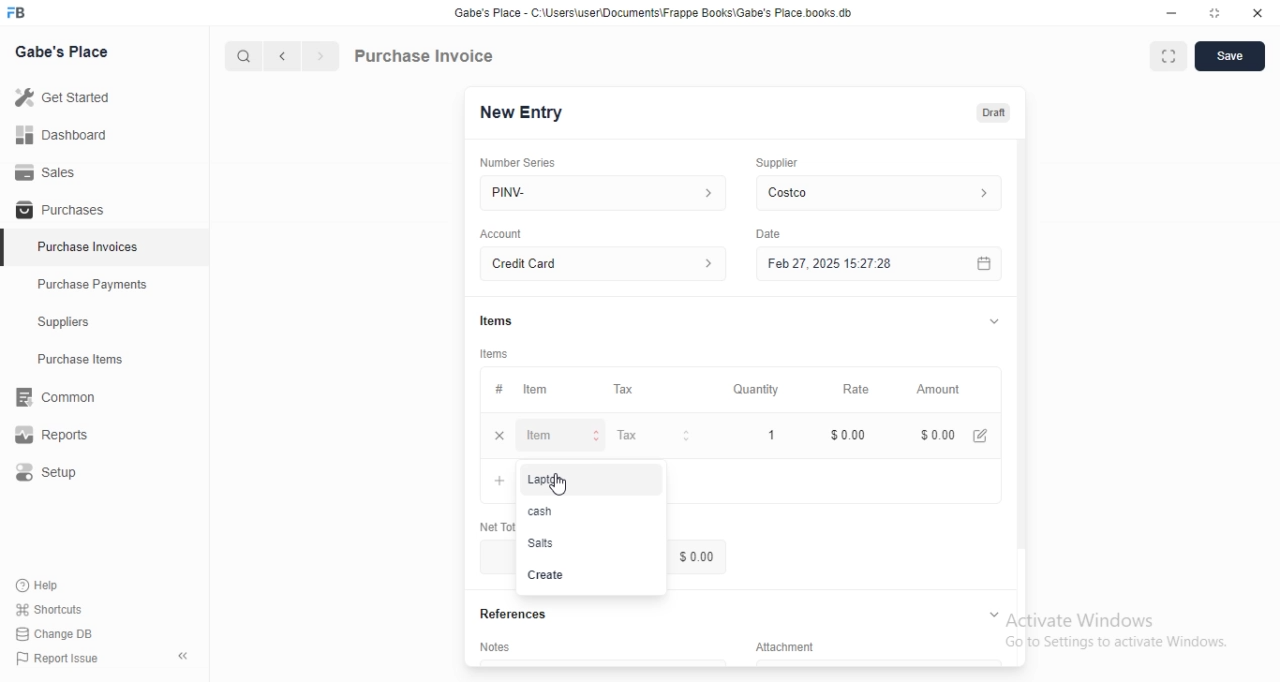 This screenshot has height=682, width=1280. Describe the element at coordinates (61, 51) in the screenshot. I see `Gabe's Place` at that location.